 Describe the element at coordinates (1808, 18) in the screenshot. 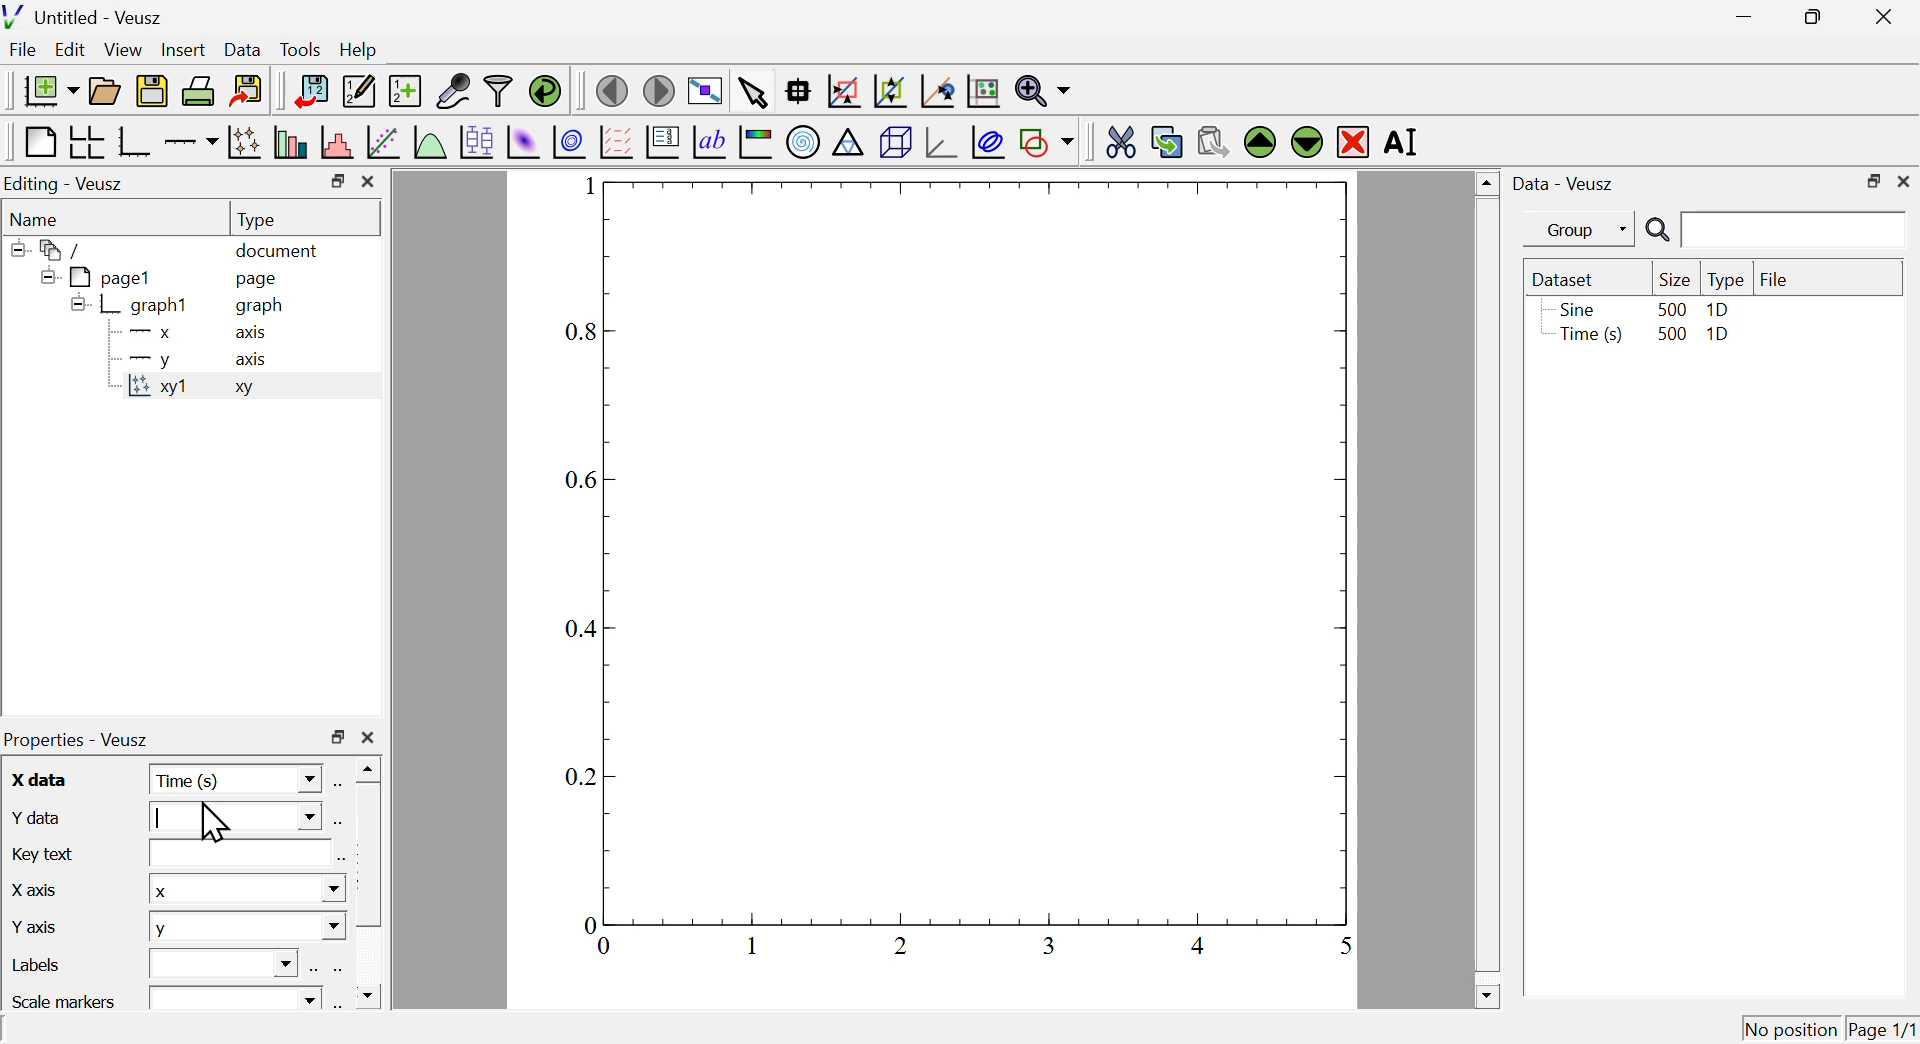

I see `maximize` at that location.